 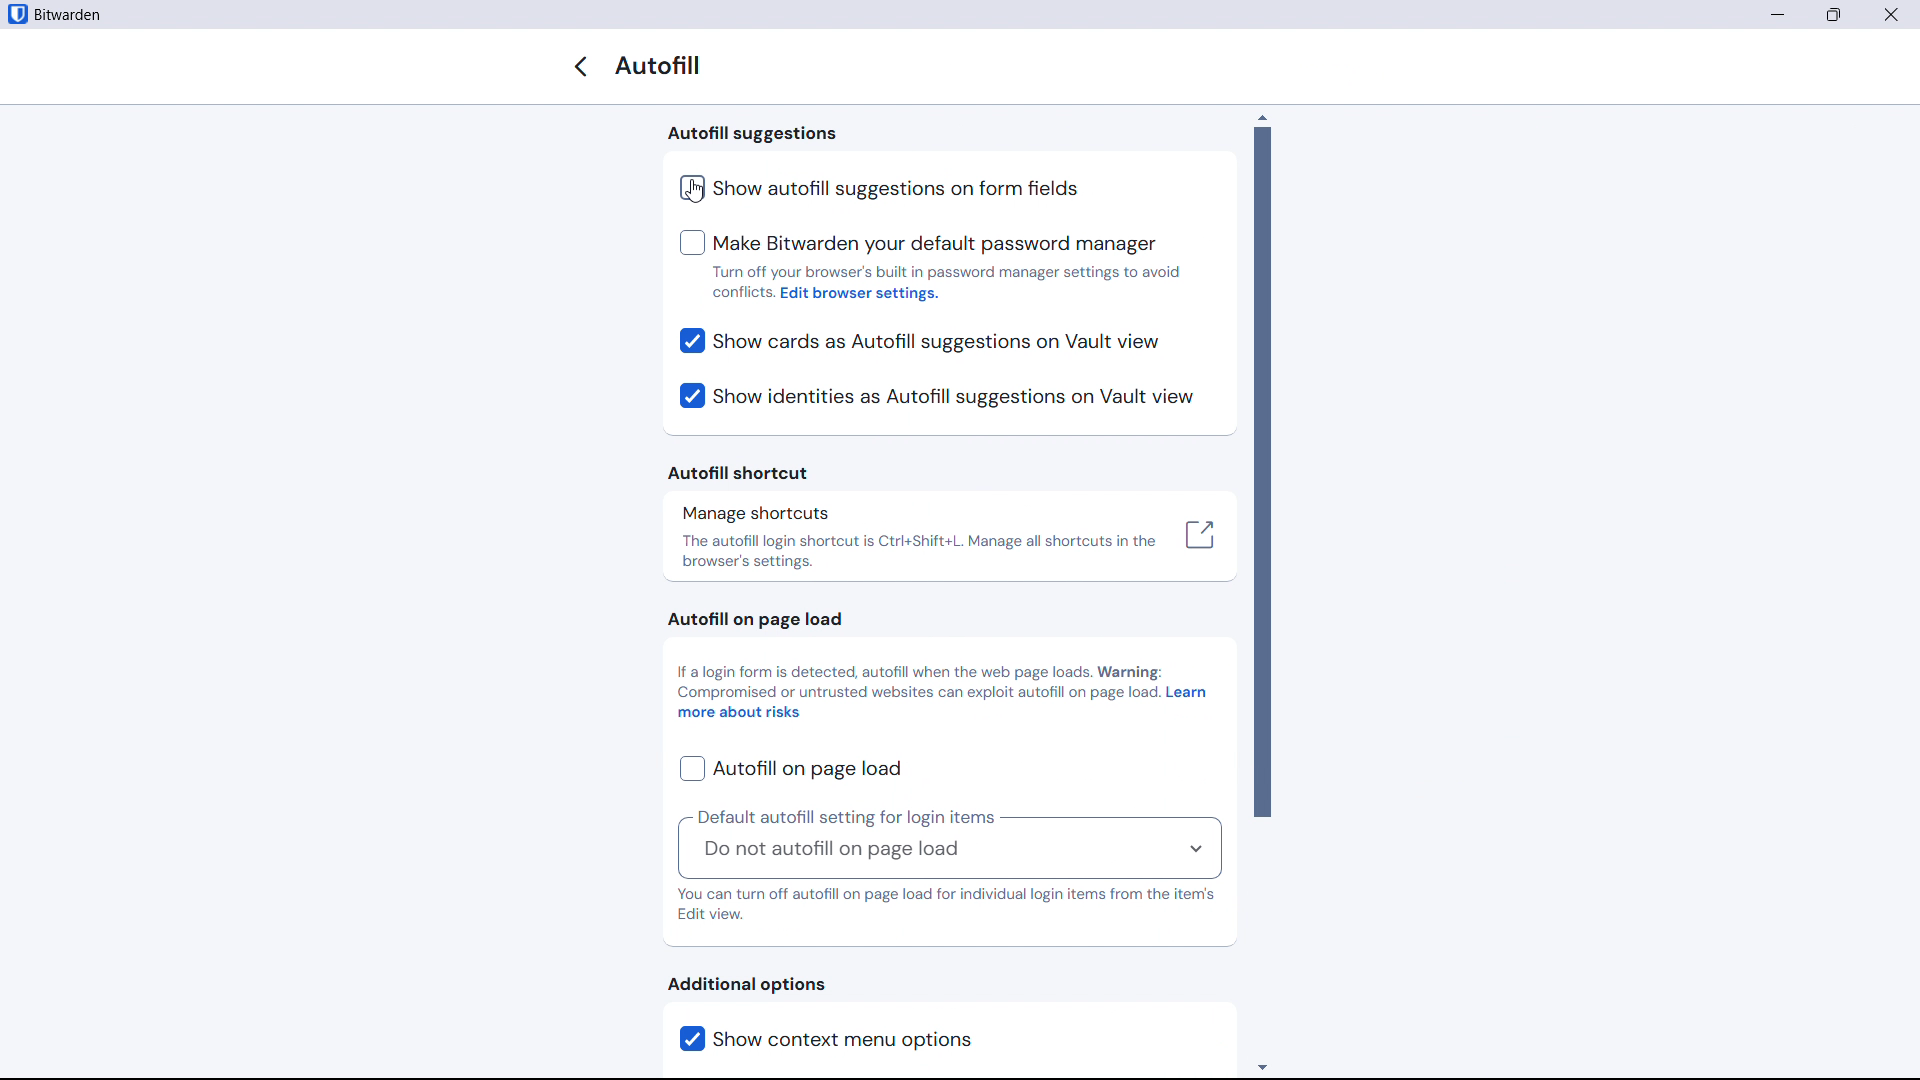 What do you see at coordinates (948, 853) in the screenshot?
I see `Default autofield setting for login items ` at bounding box center [948, 853].